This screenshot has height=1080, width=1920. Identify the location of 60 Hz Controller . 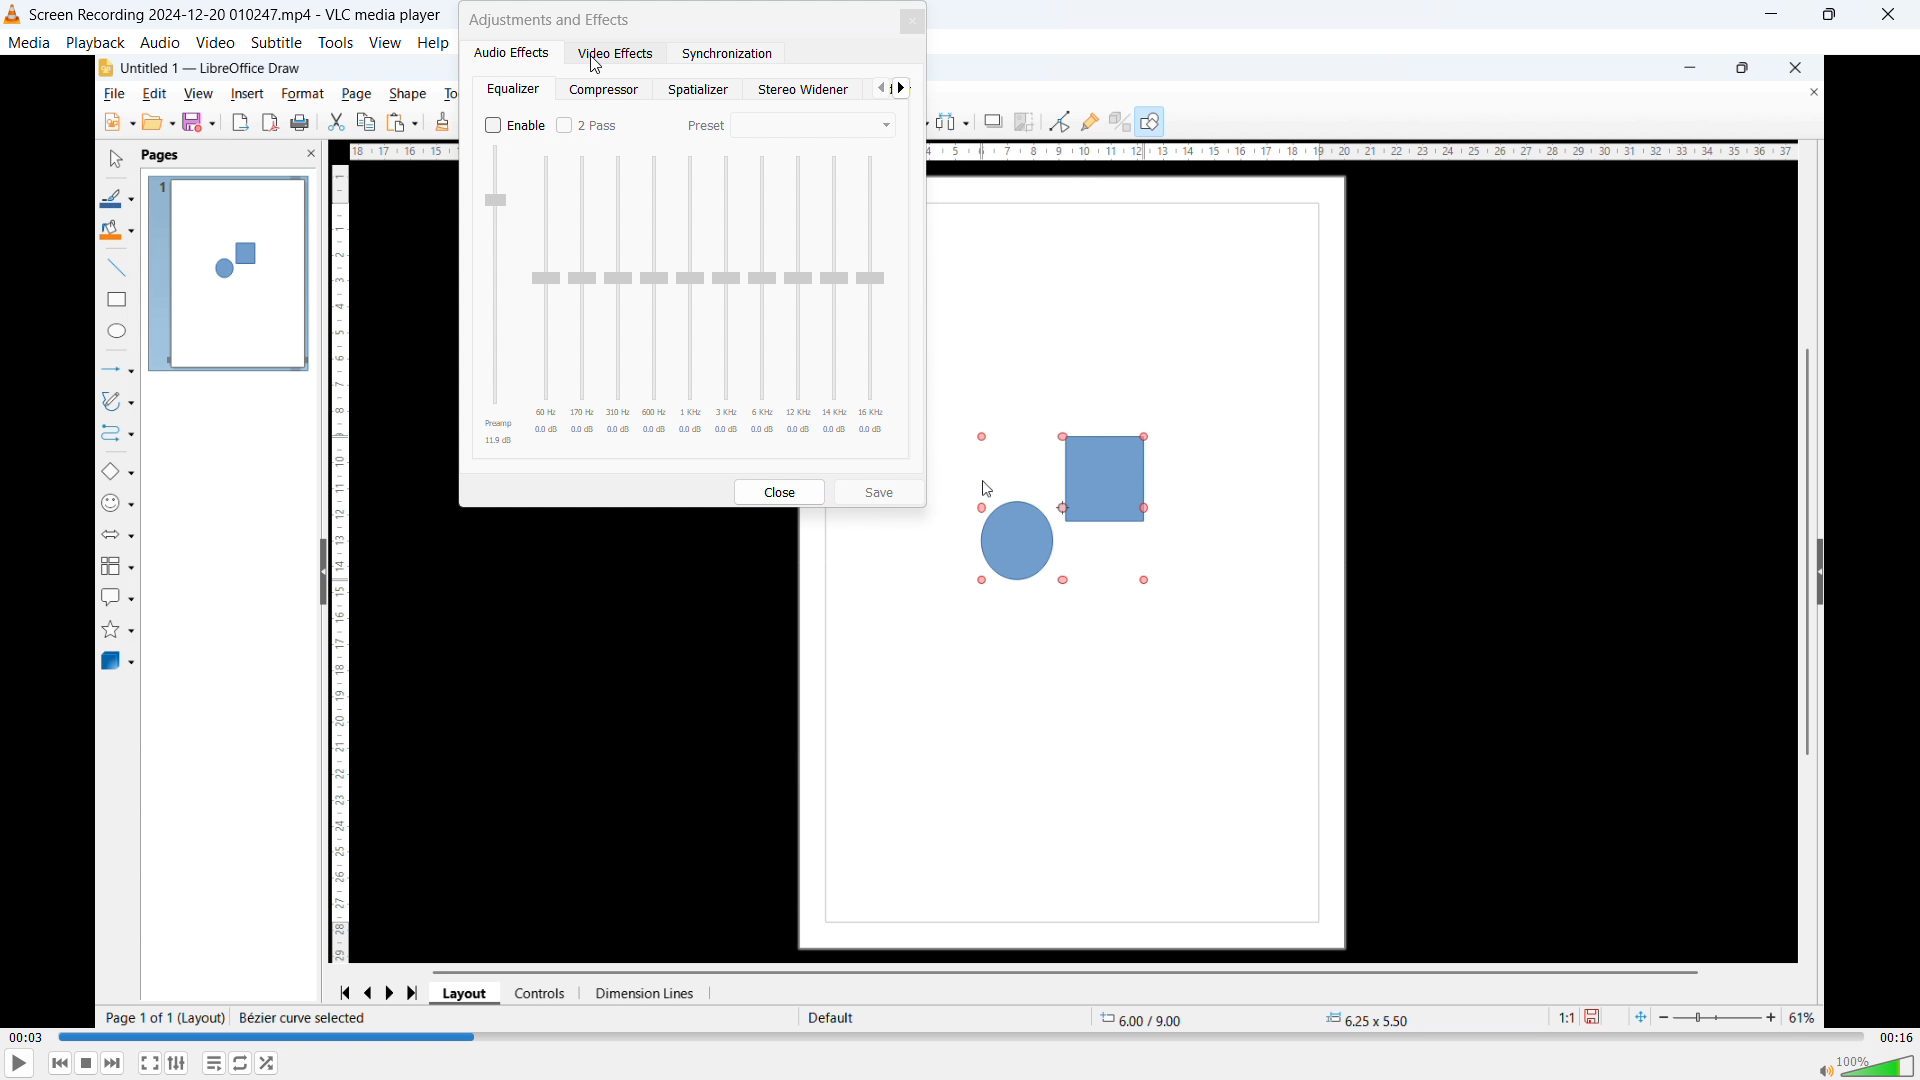
(546, 299).